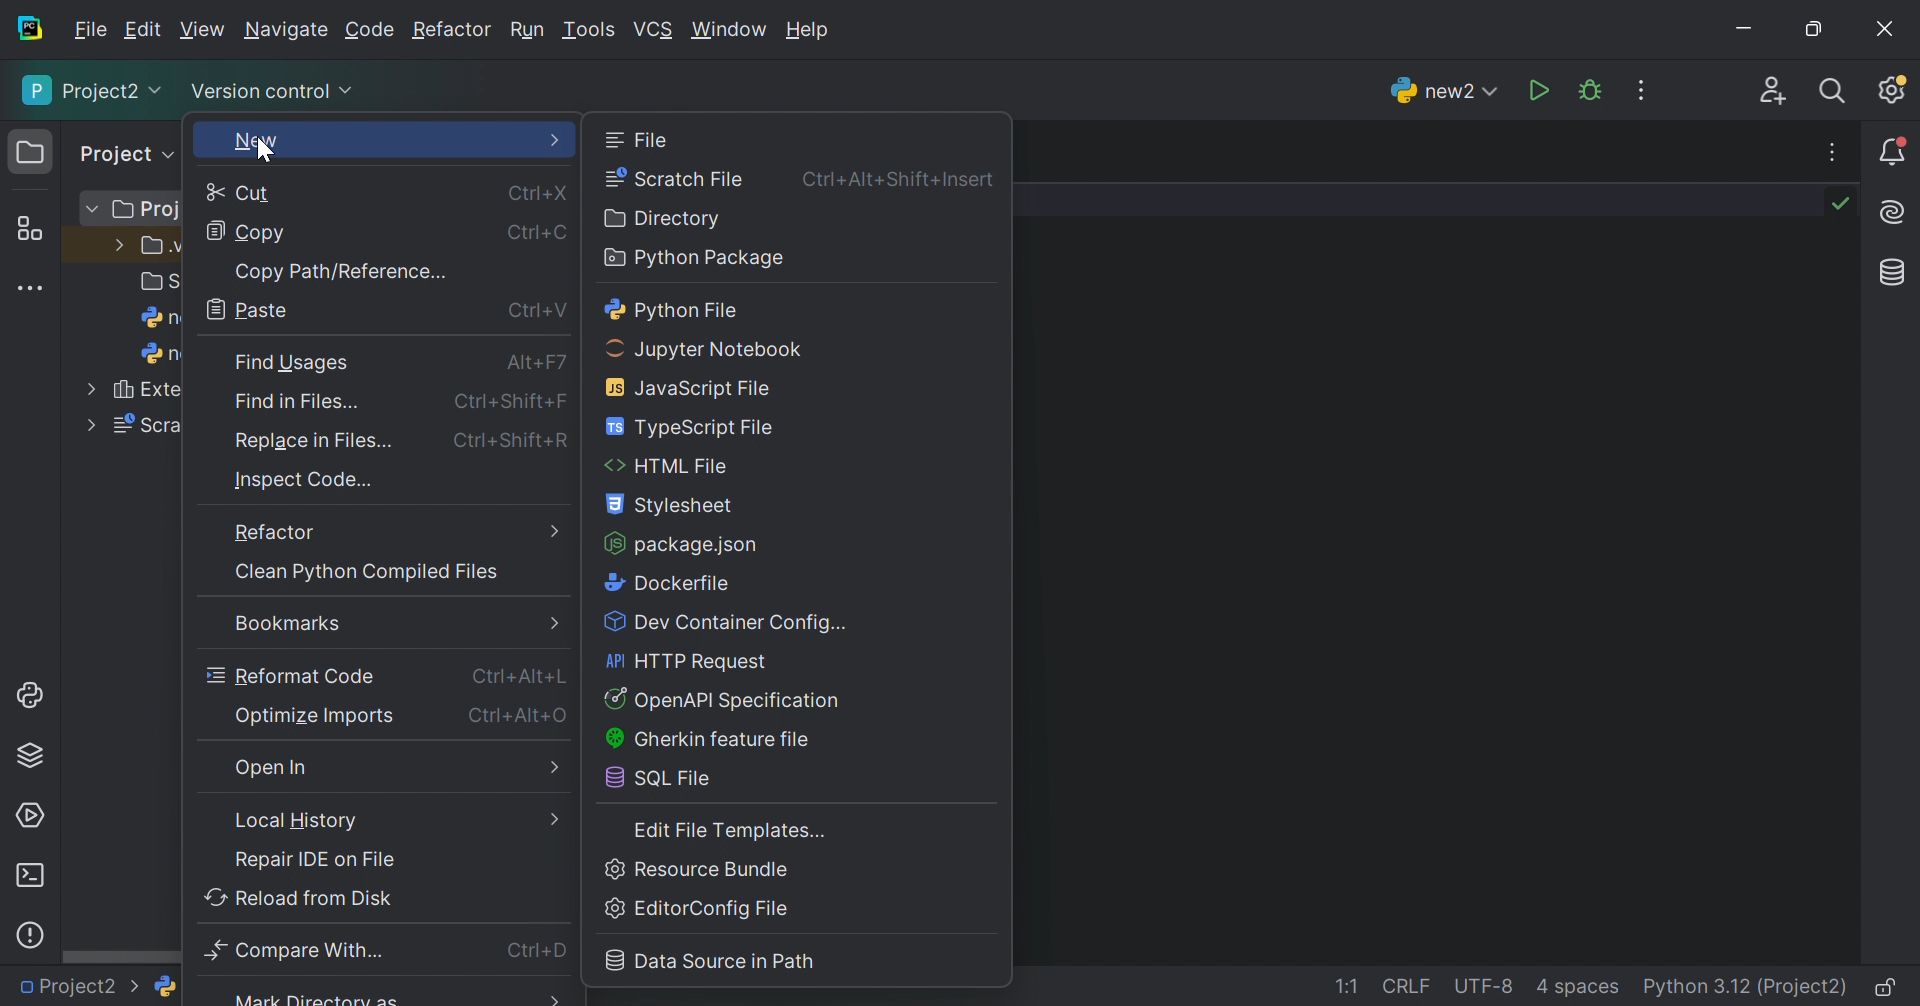 The image size is (1920, 1006). What do you see at coordinates (729, 29) in the screenshot?
I see `Window` at bounding box center [729, 29].